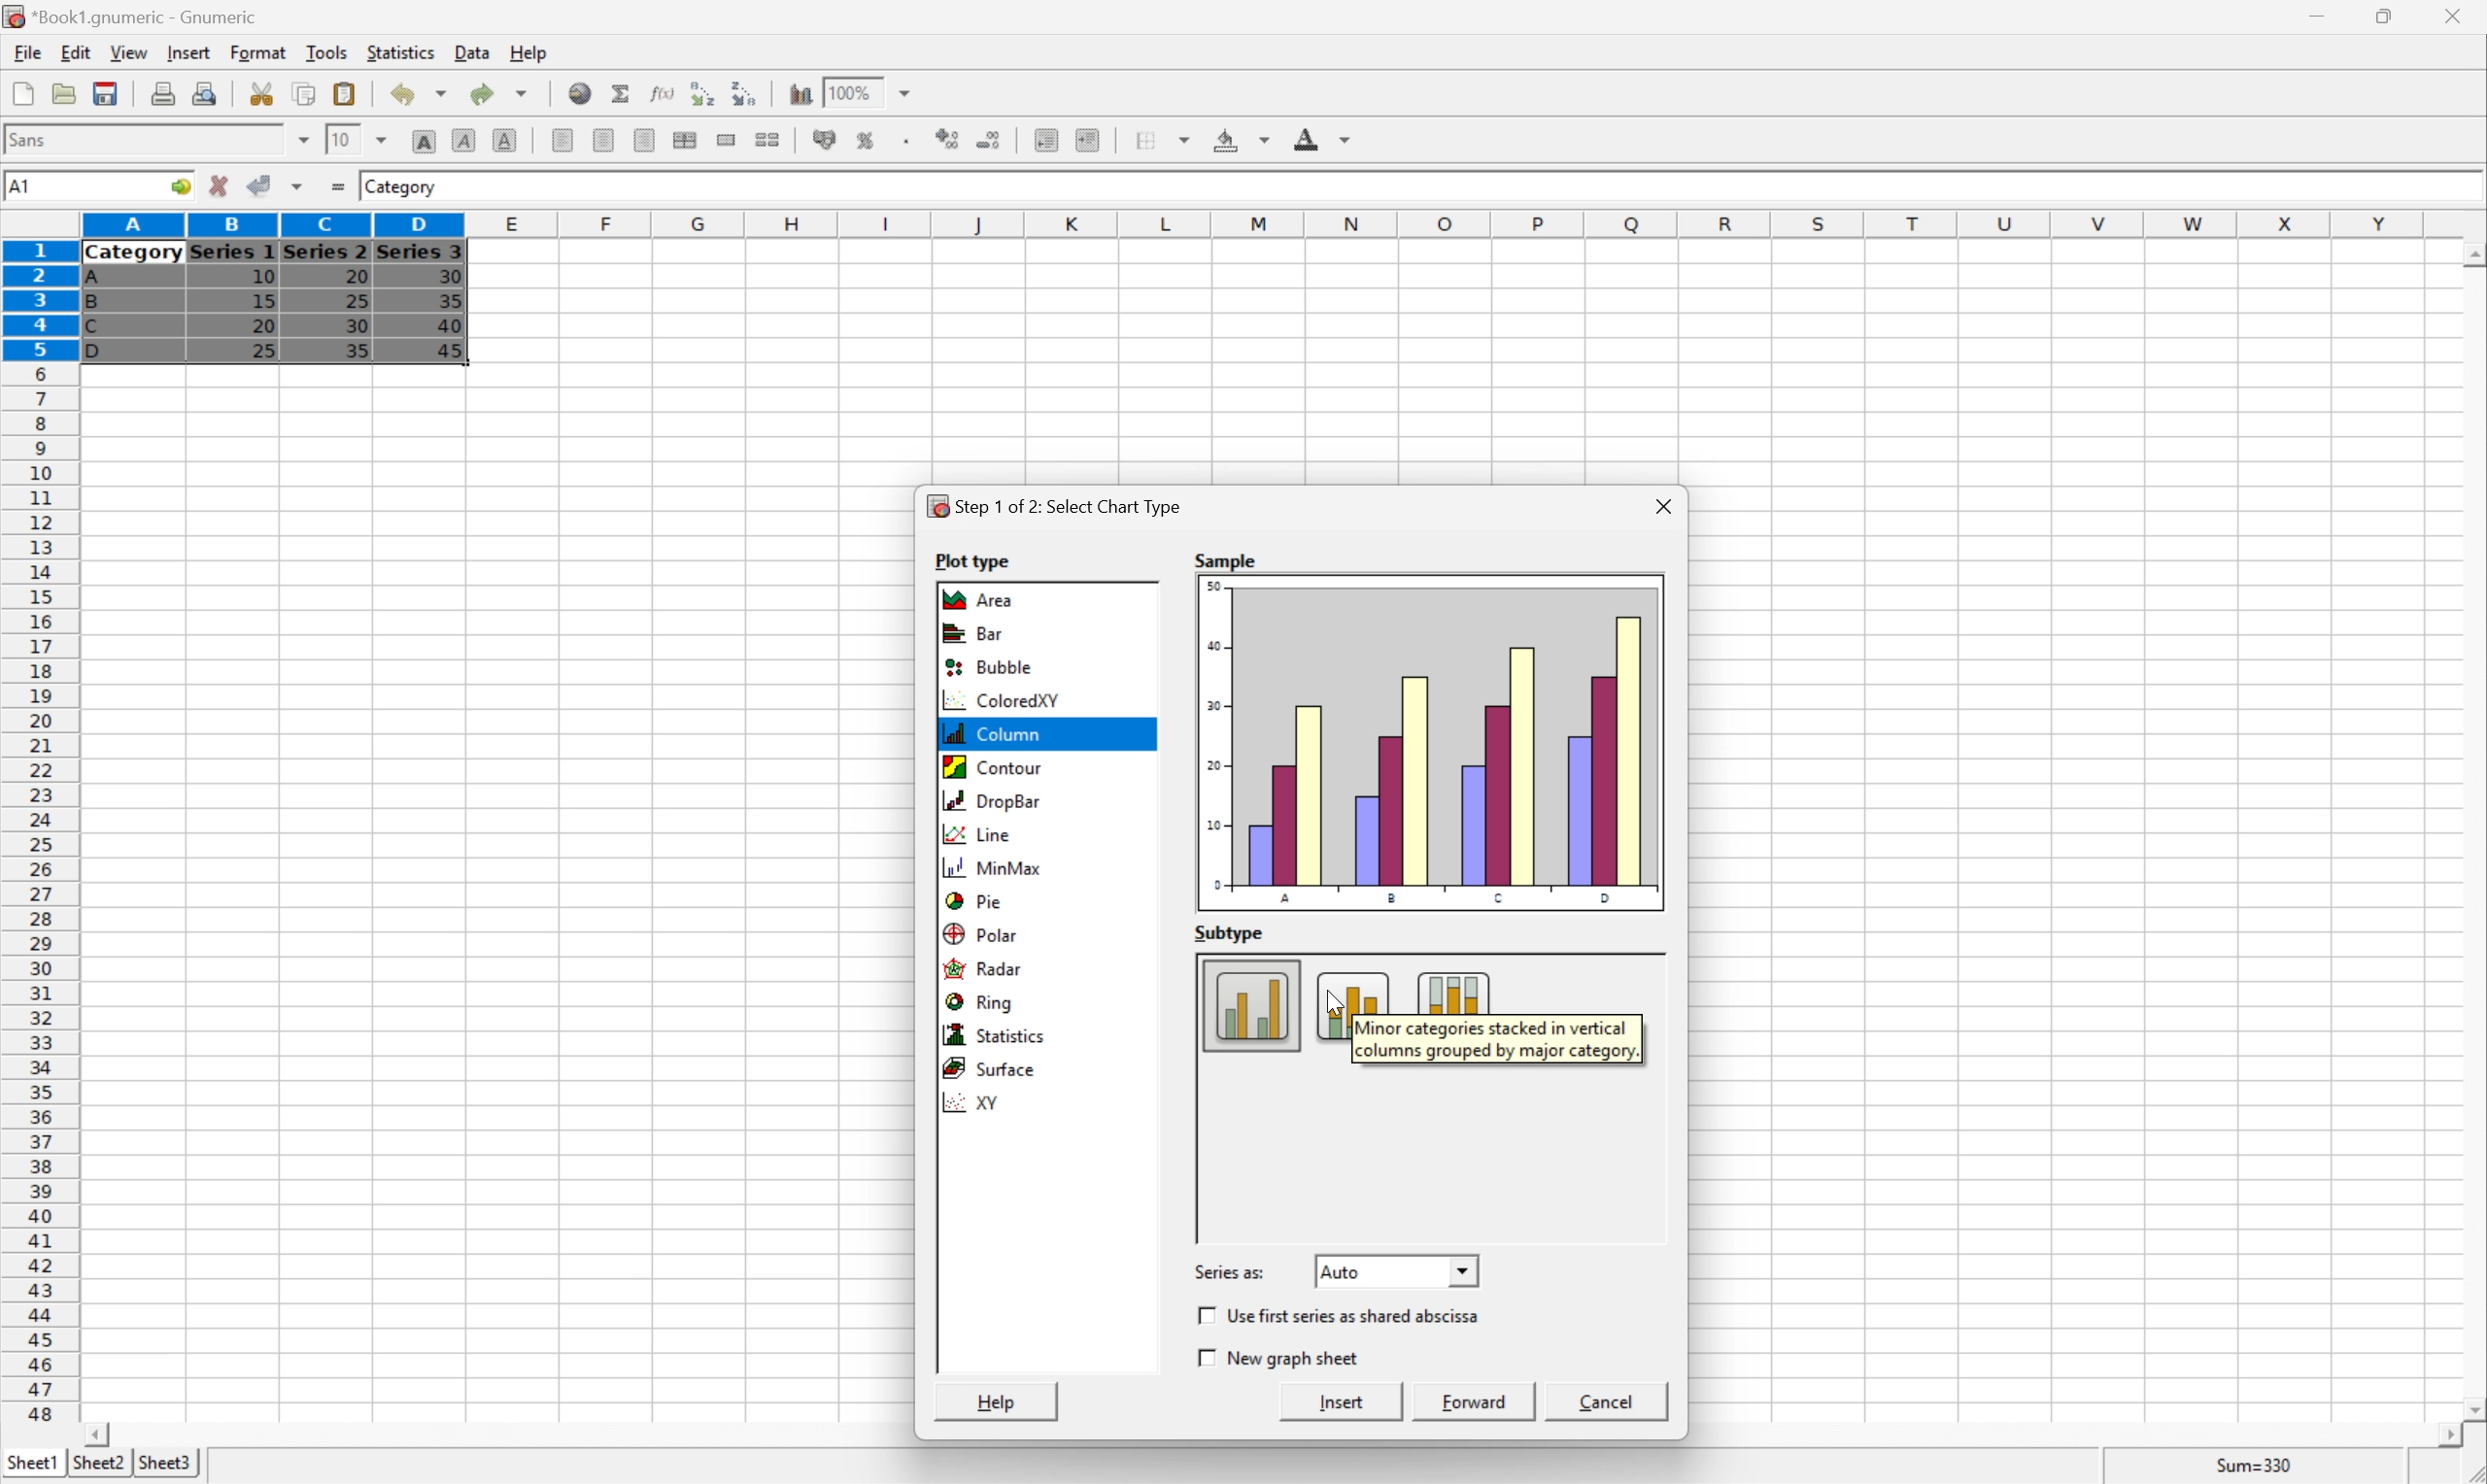 Image resolution: width=2487 pixels, height=1484 pixels. Describe the element at coordinates (986, 970) in the screenshot. I see `Radar` at that location.